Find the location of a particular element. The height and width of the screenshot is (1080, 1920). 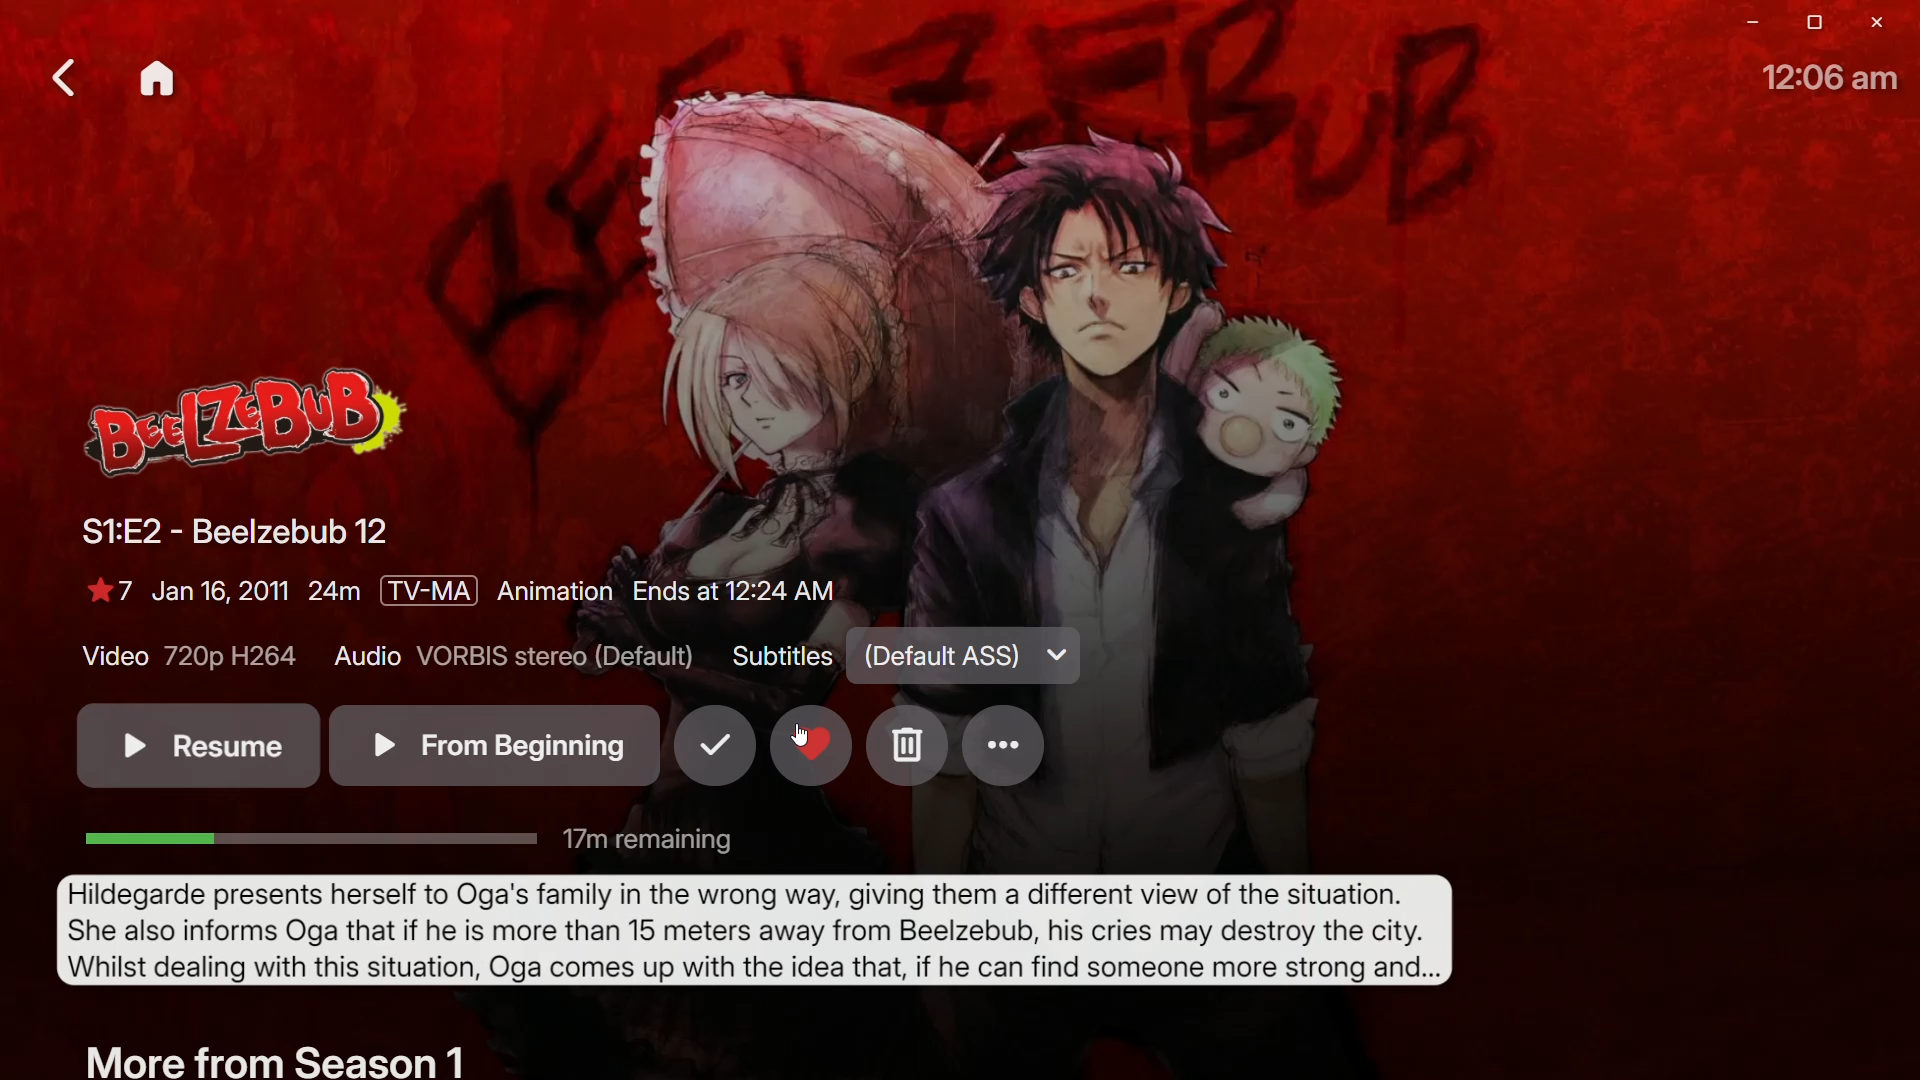

Mark as watched is located at coordinates (712, 754).